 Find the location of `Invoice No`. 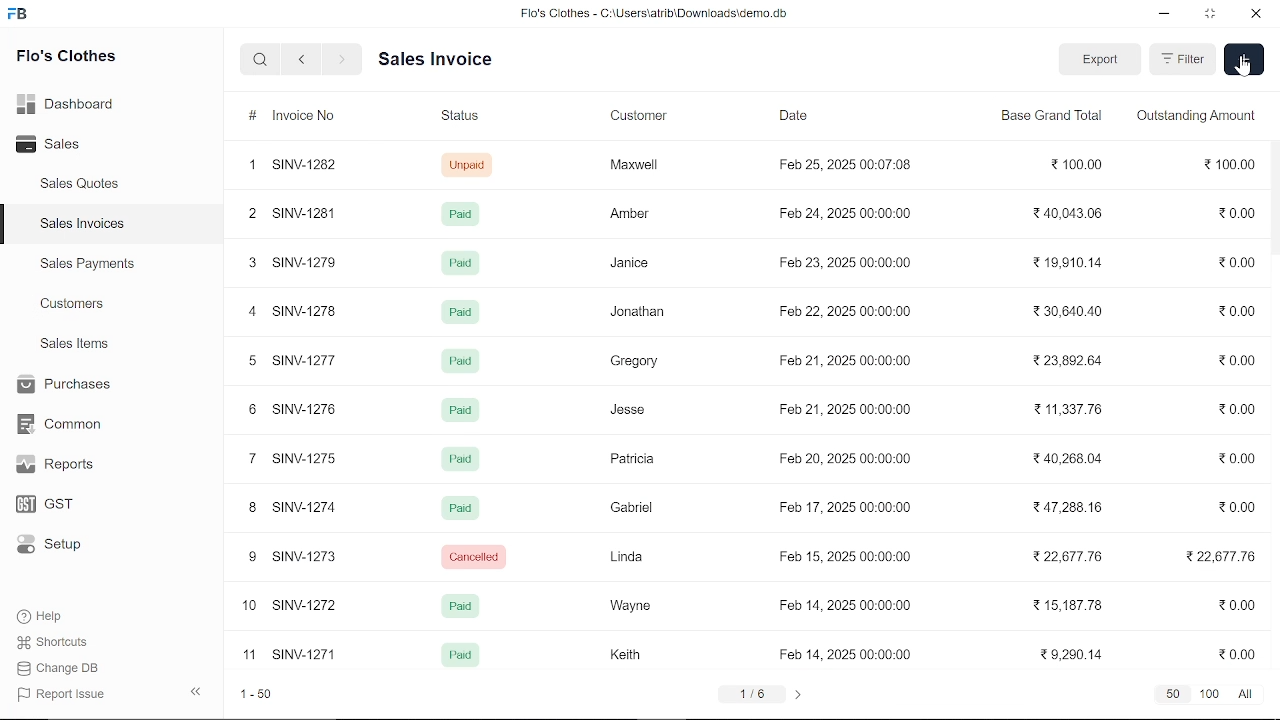

Invoice No is located at coordinates (290, 117).